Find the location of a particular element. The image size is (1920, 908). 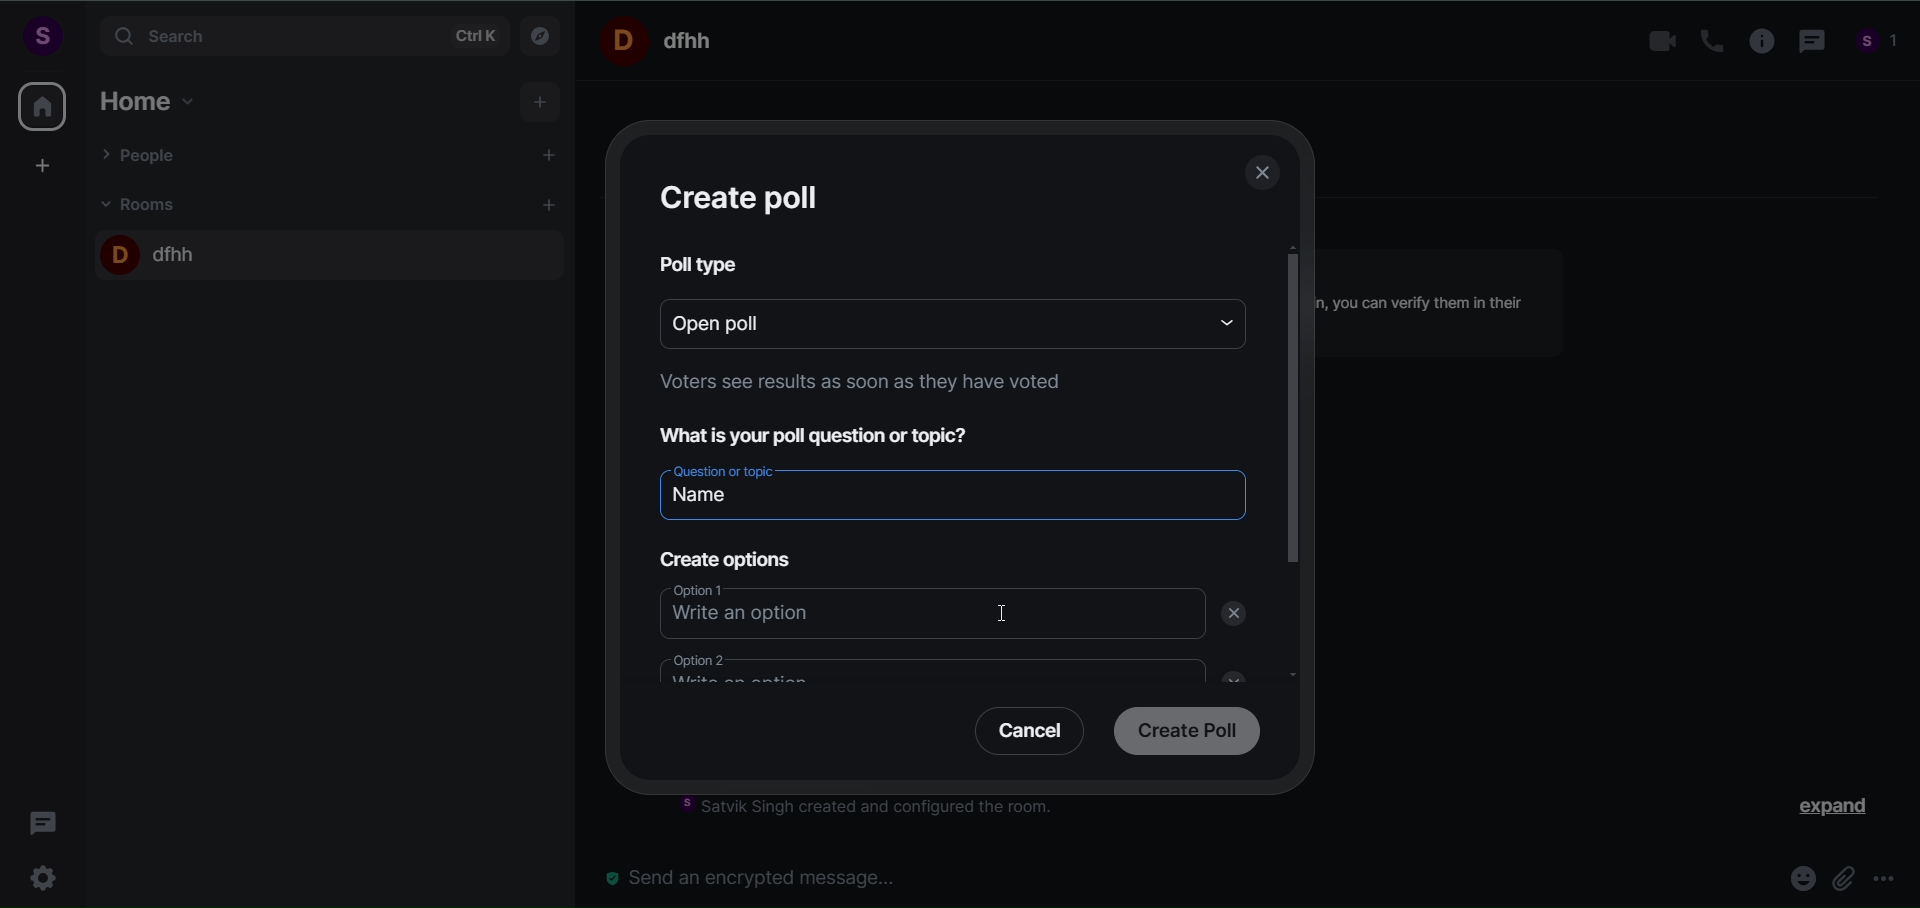

close is located at coordinates (1227, 674).